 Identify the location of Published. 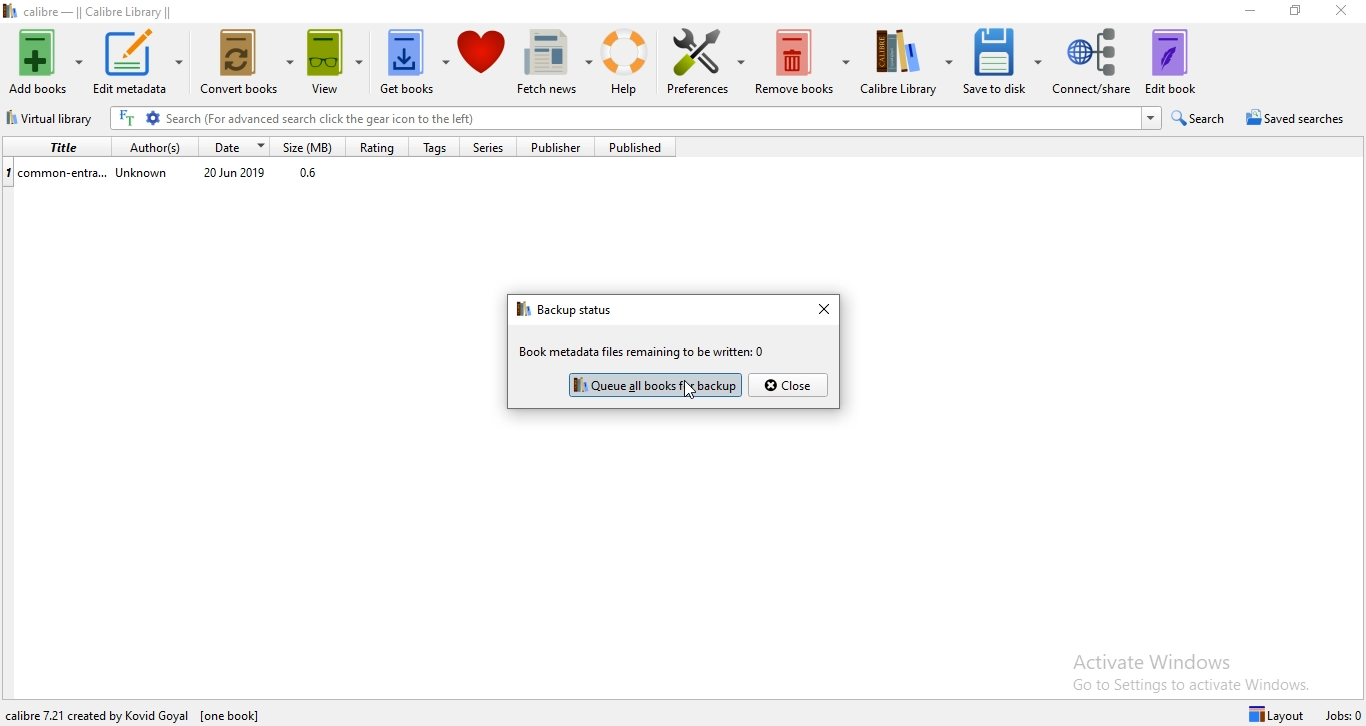
(641, 147).